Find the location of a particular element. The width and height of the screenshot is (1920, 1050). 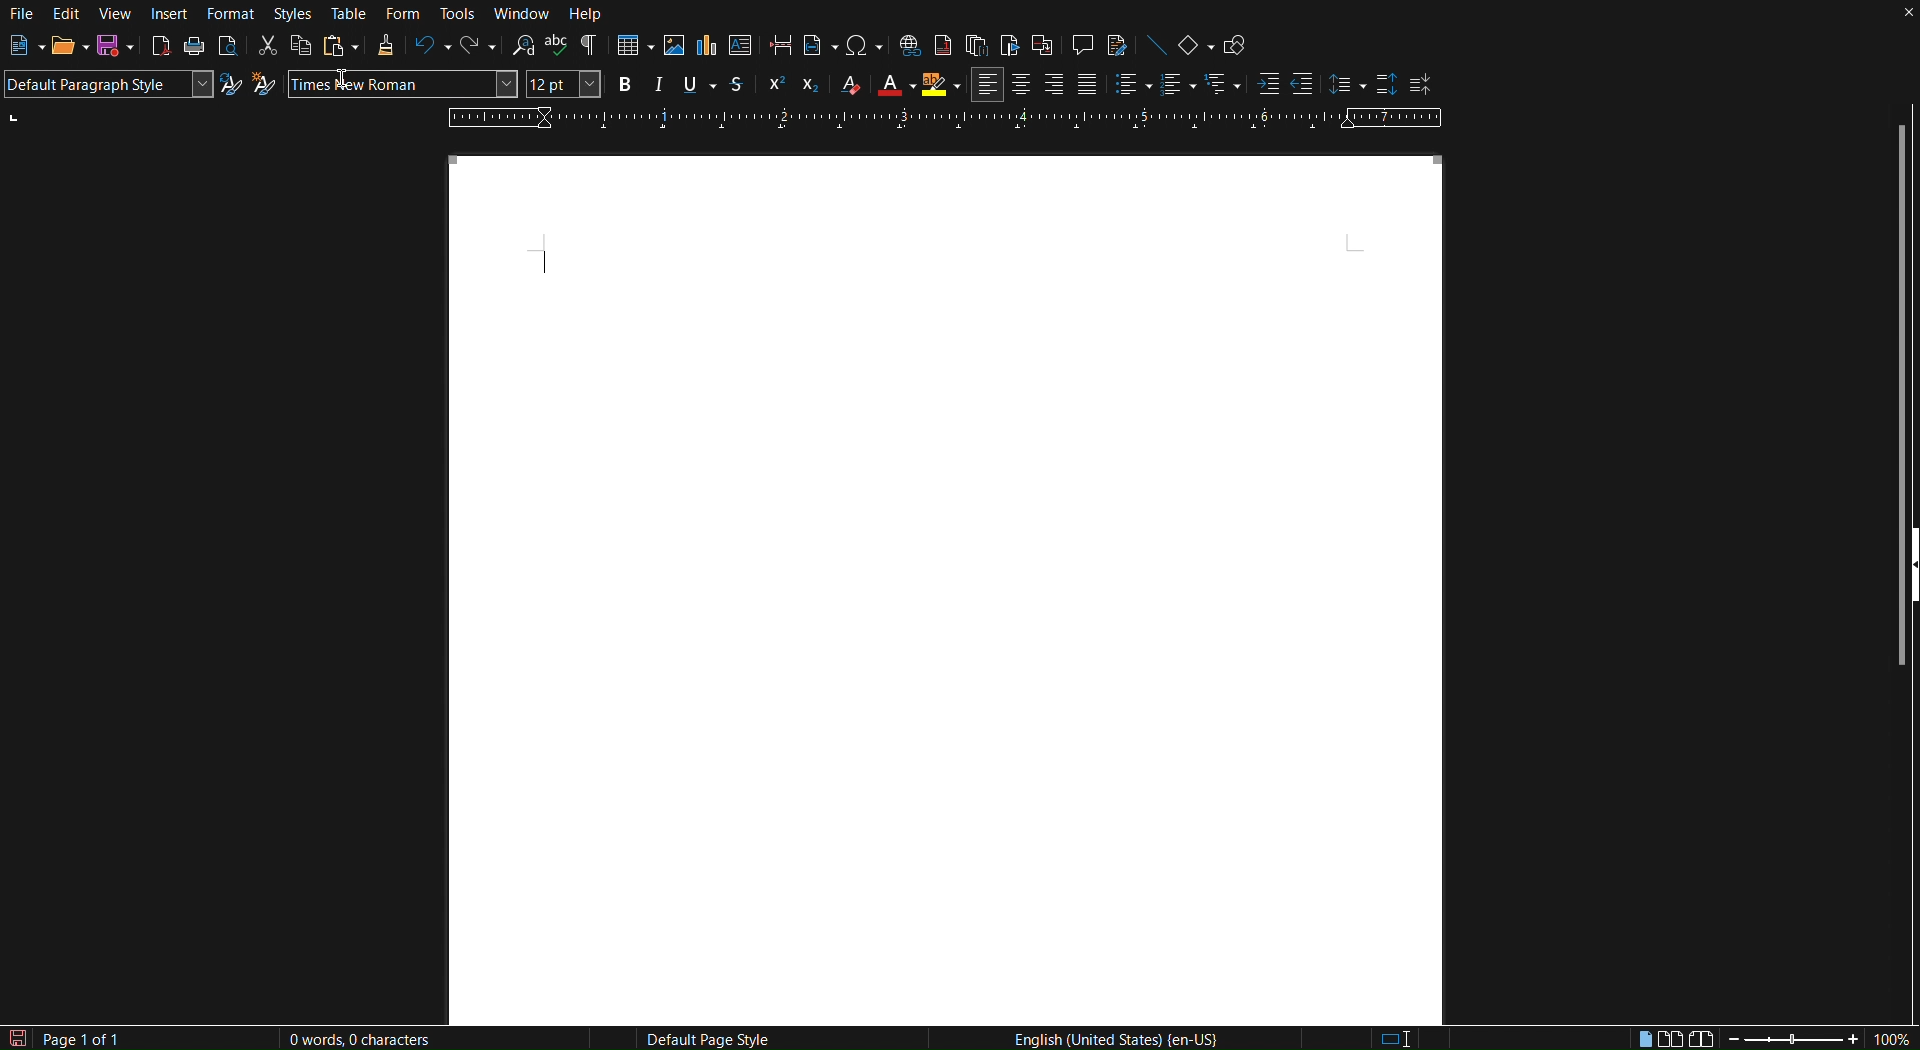

Canvas is located at coordinates (943, 586).